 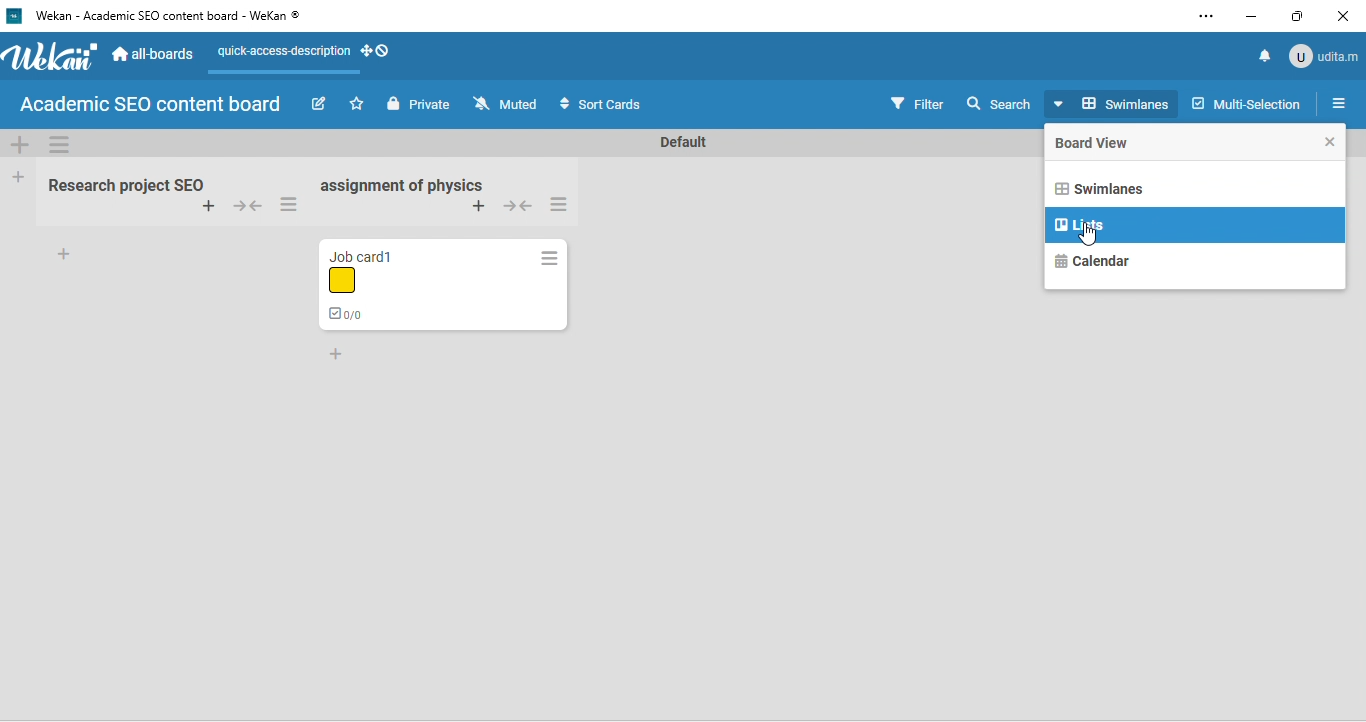 I want to click on swimlane action, so click(x=61, y=146).